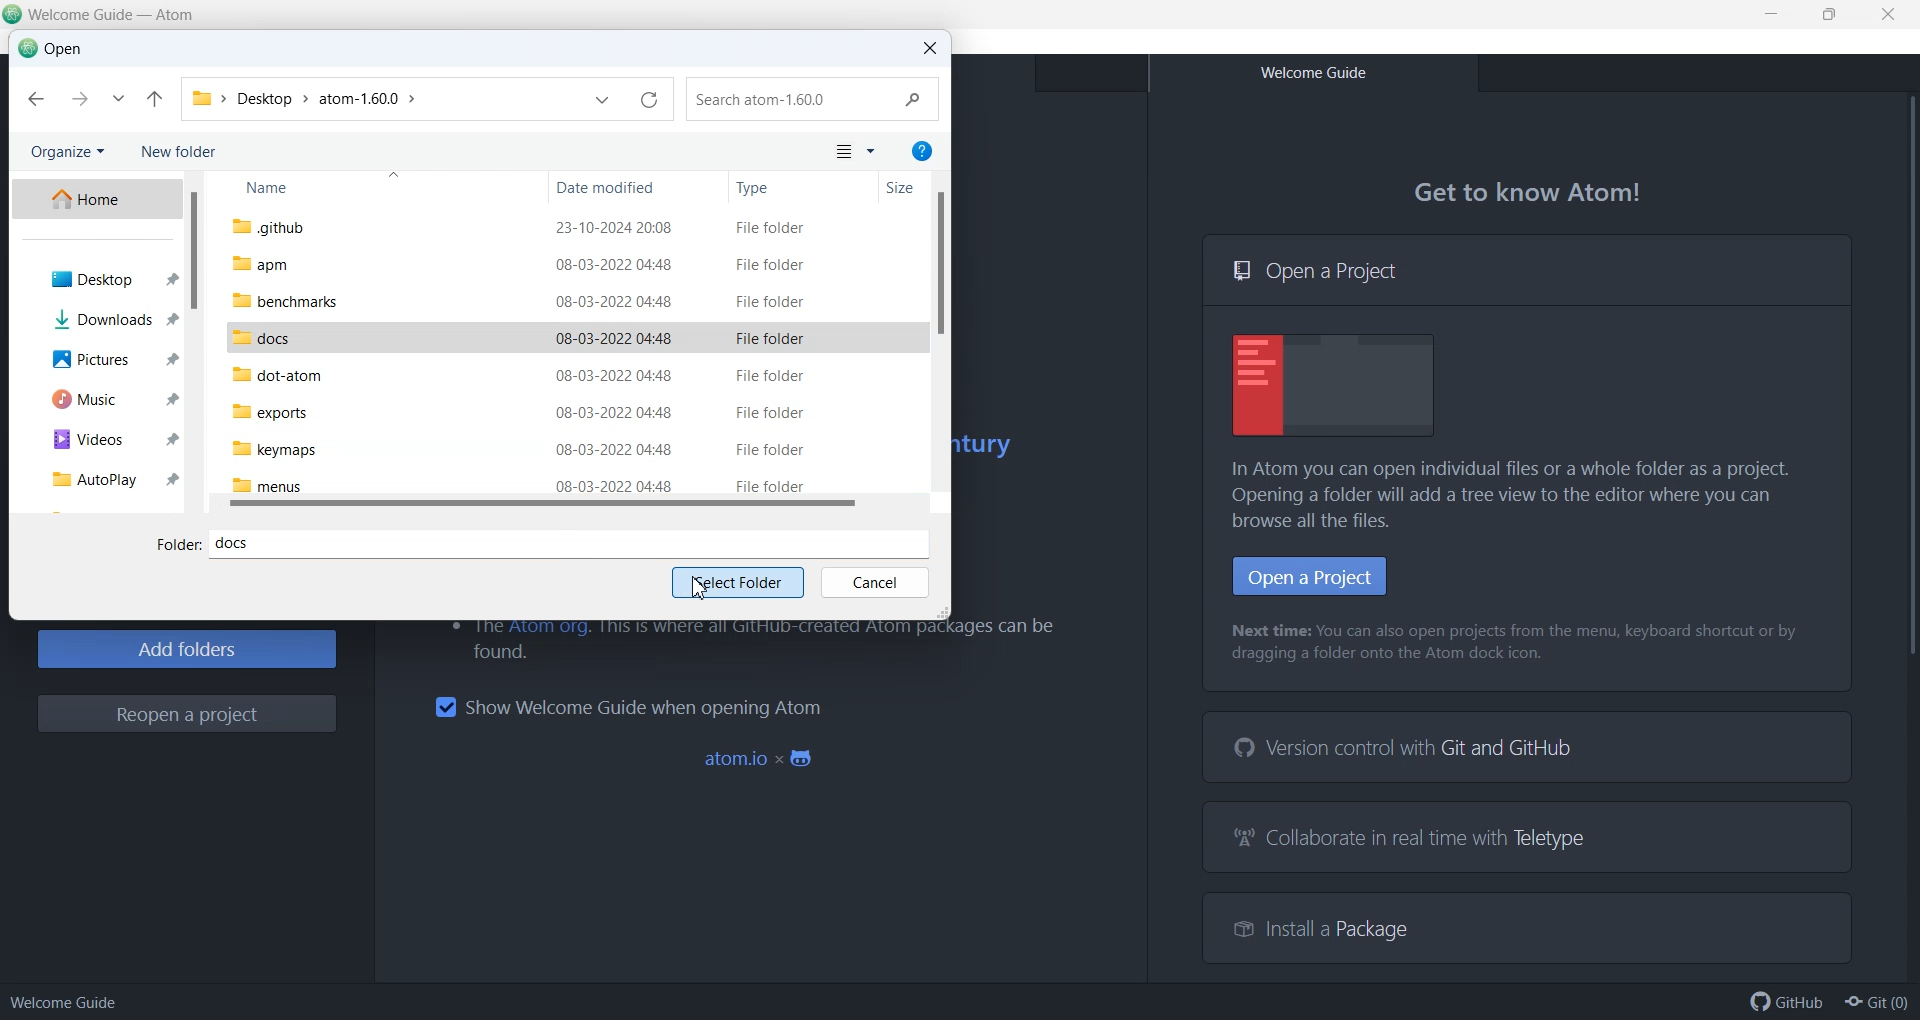 The width and height of the screenshot is (1920, 1020). Describe the element at coordinates (95, 318) in the screenshot. I see `Download` at that location.